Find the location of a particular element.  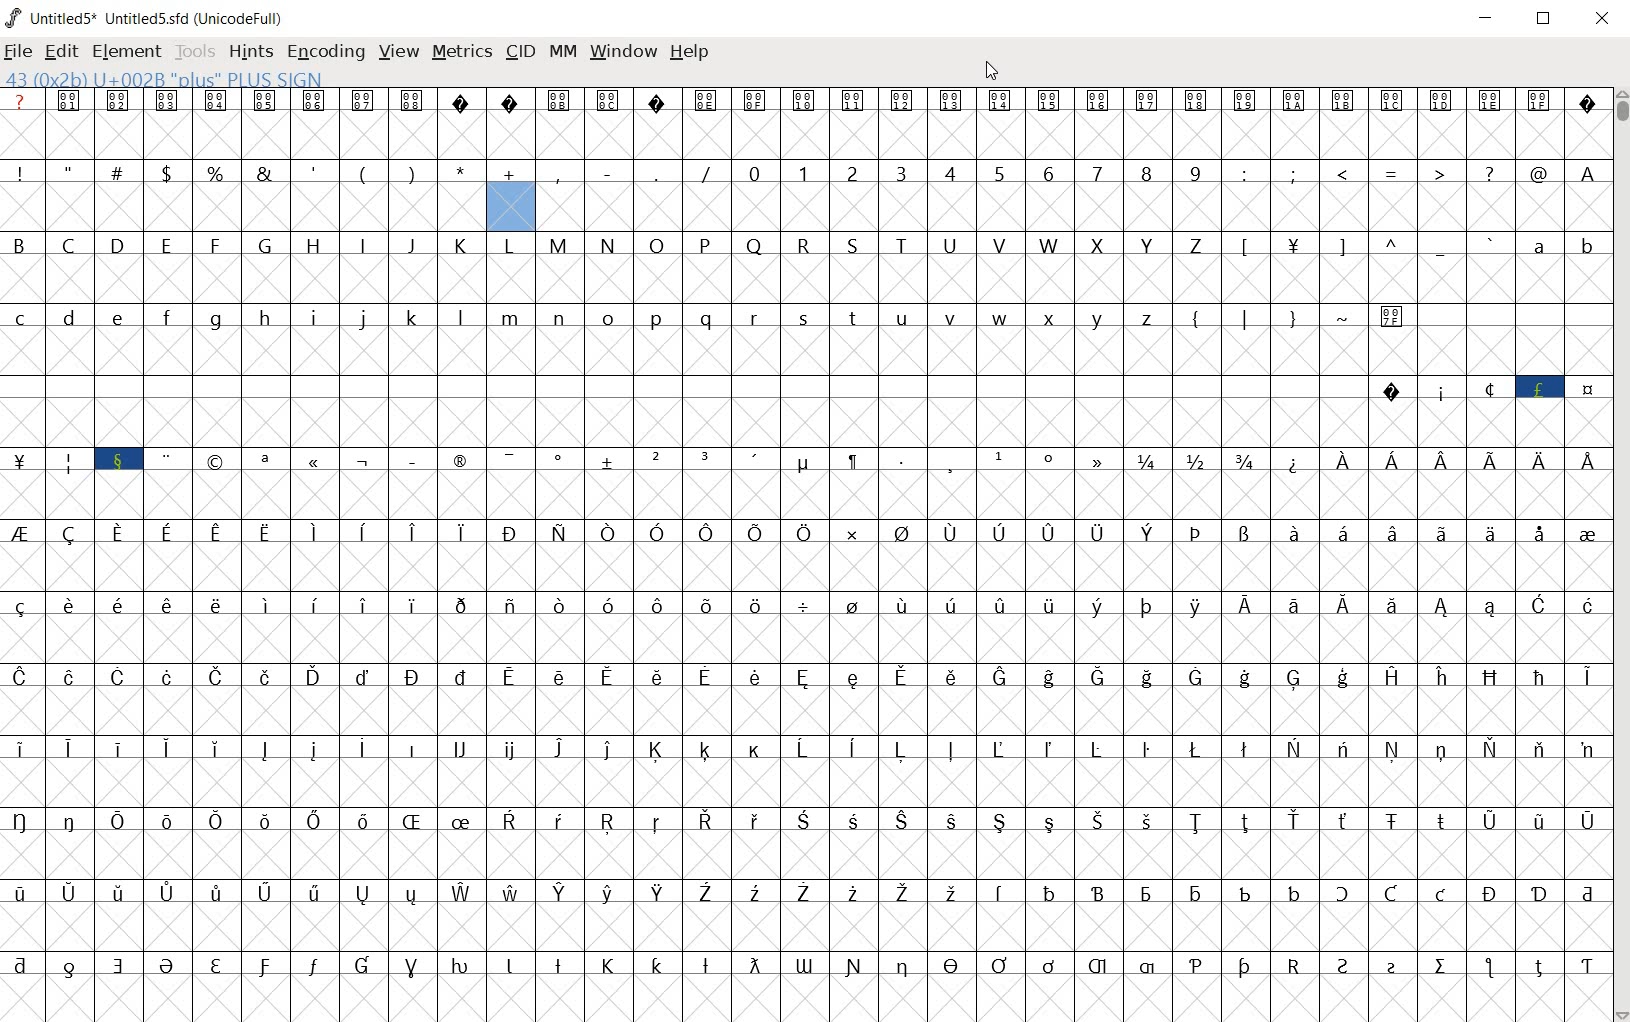

encoding is located at coordinates (325, 50).